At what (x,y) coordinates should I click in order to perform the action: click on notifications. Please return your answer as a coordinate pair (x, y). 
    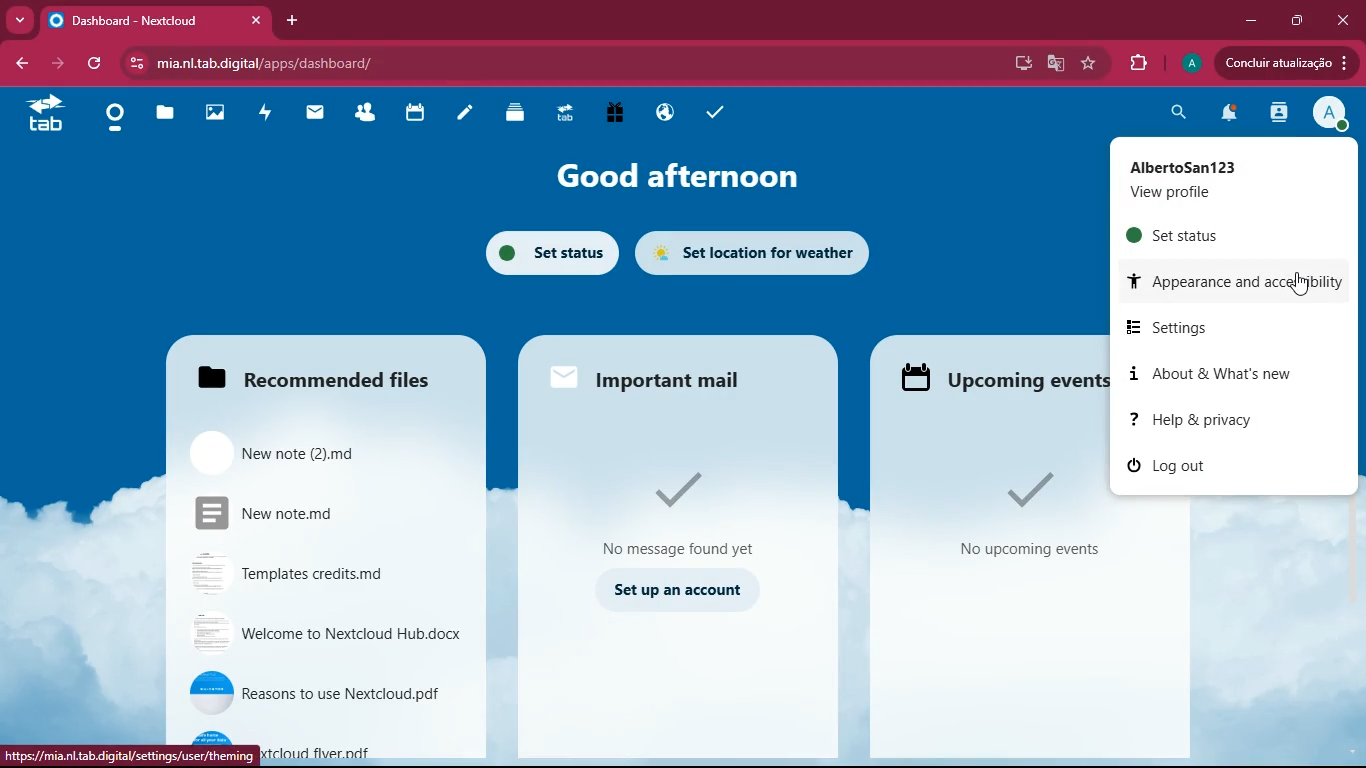
    Looking at the image, I should click on (1227, 116).